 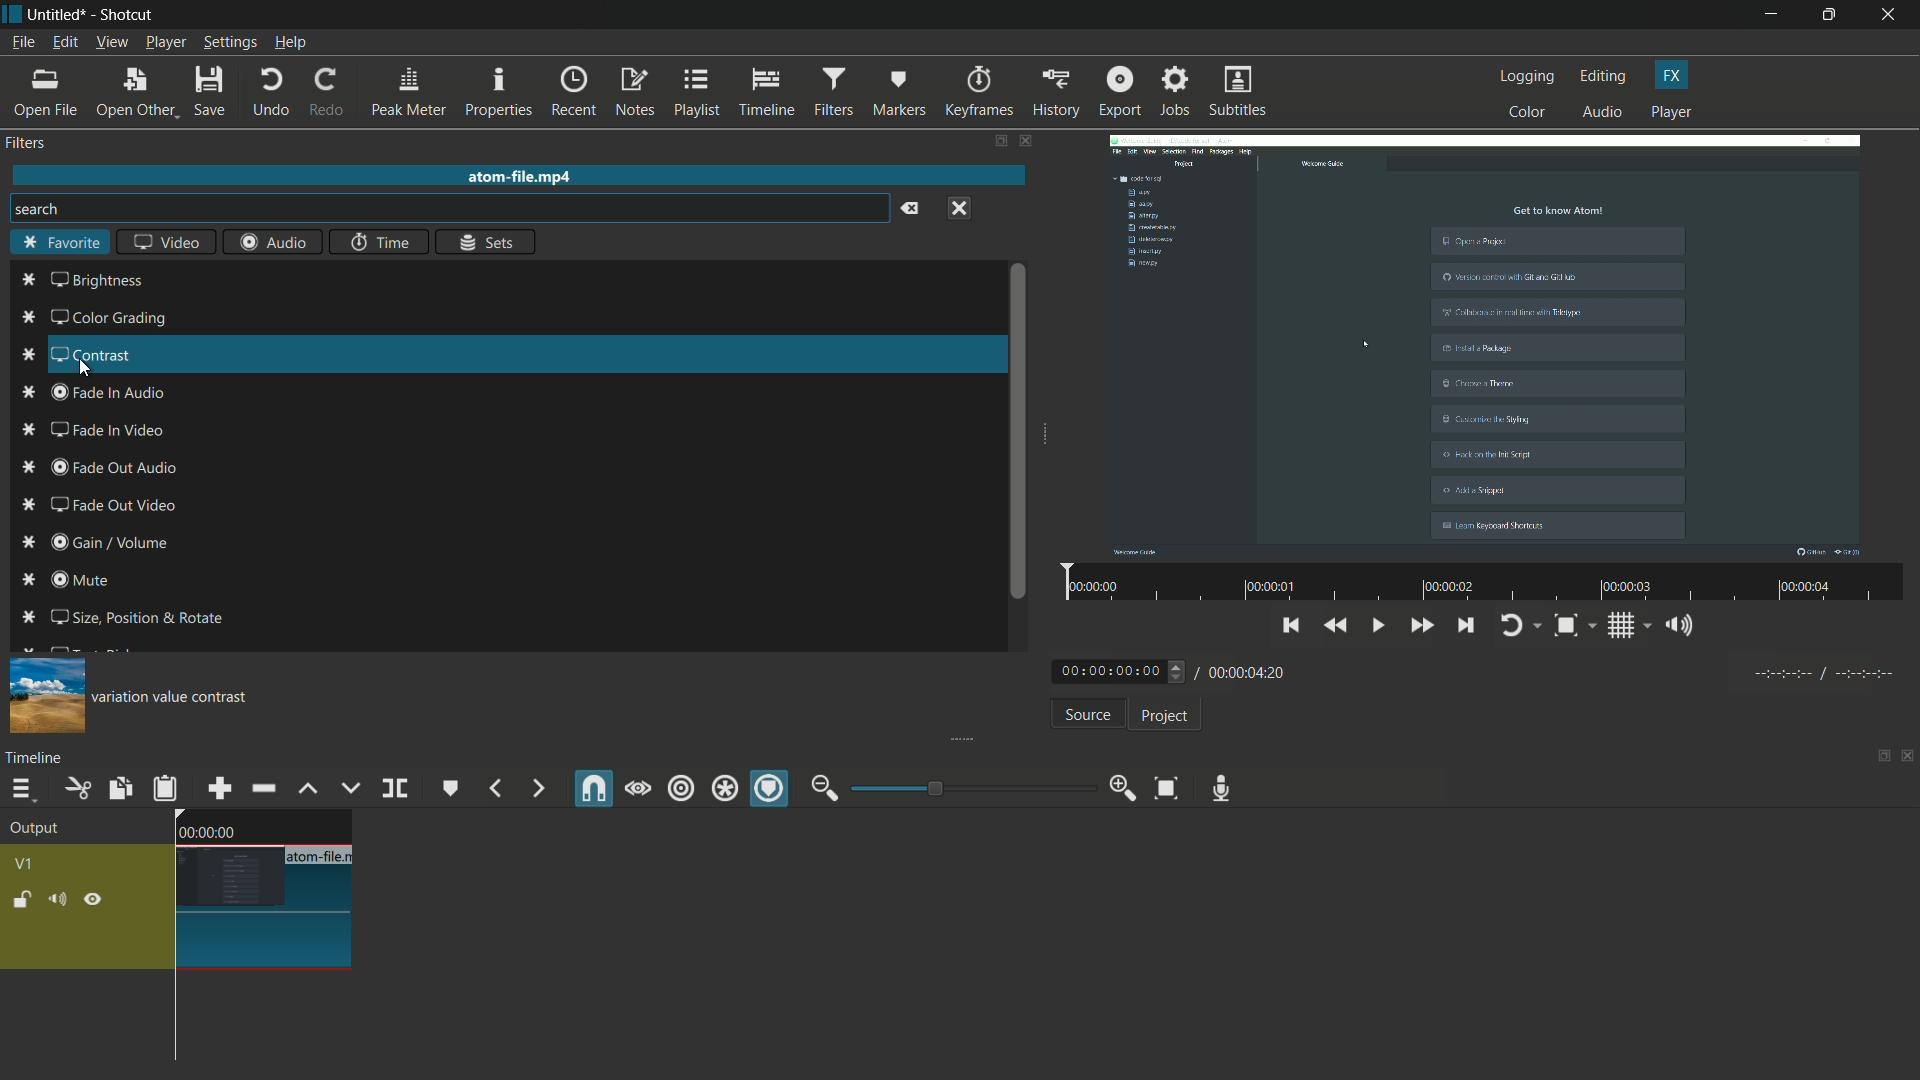 What do you see at coordinates (1891, 15) in the screenshot?
I see `close app` at bounding box center [1891, 15].